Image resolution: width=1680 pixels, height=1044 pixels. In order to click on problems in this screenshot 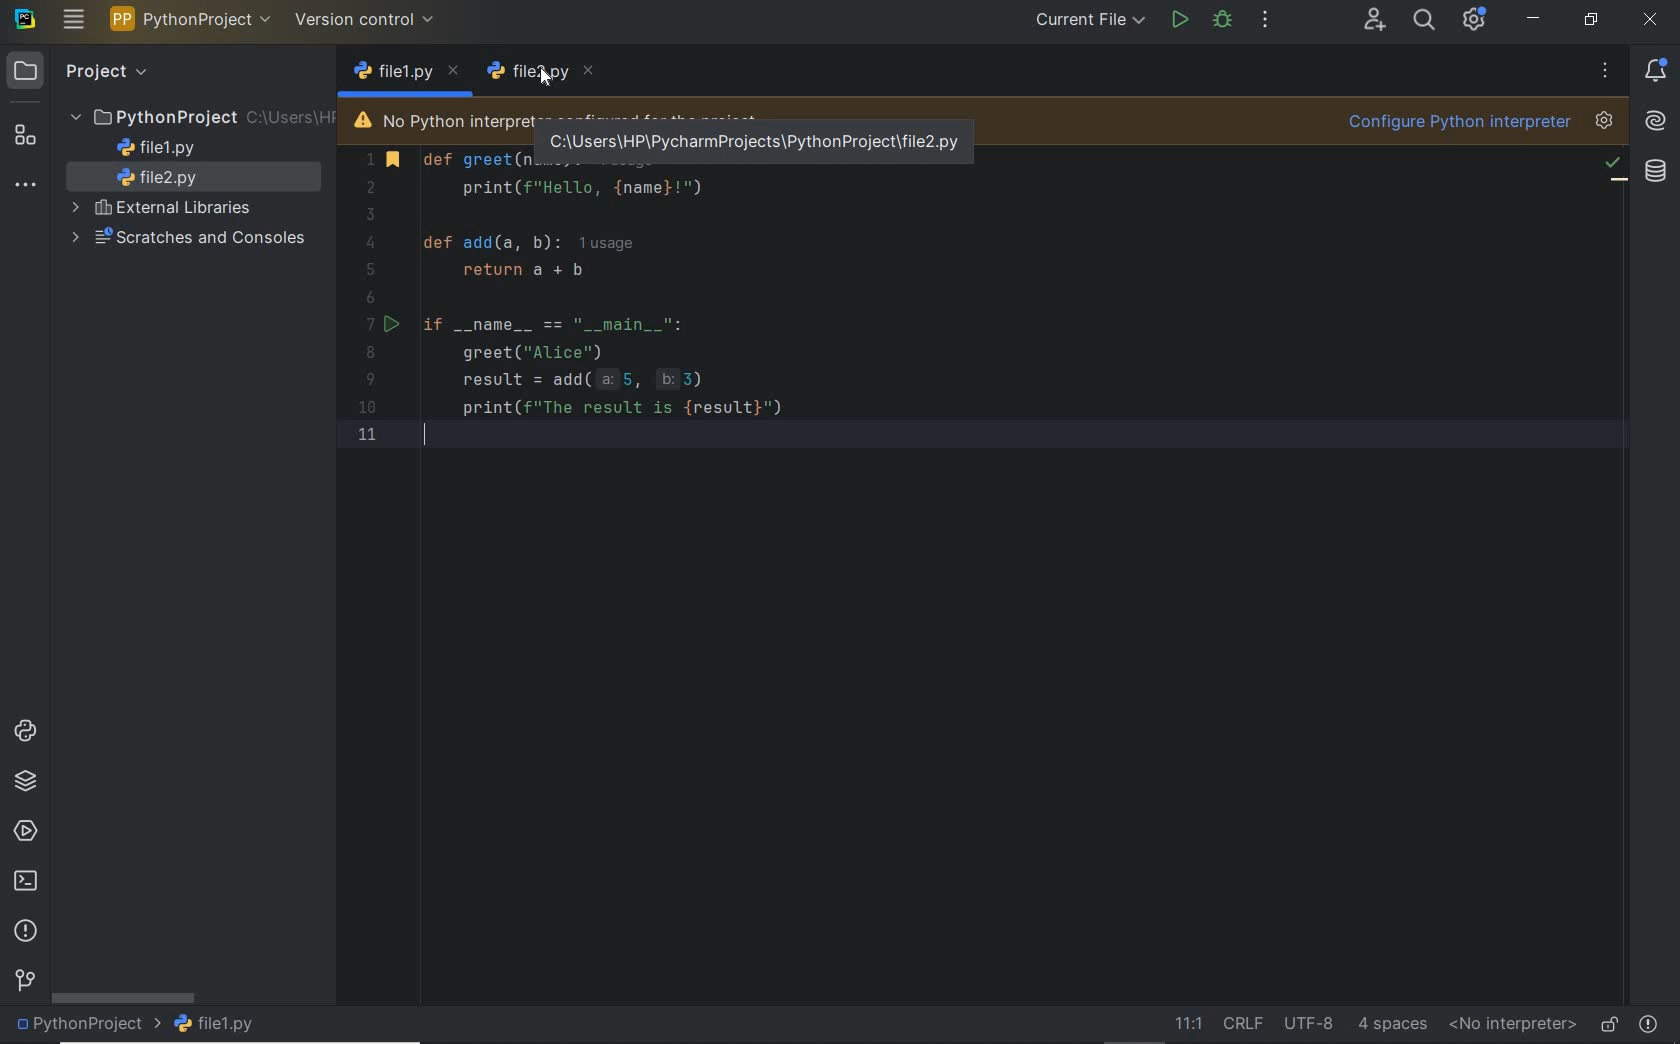, I will do `click(1650, 1021)`.